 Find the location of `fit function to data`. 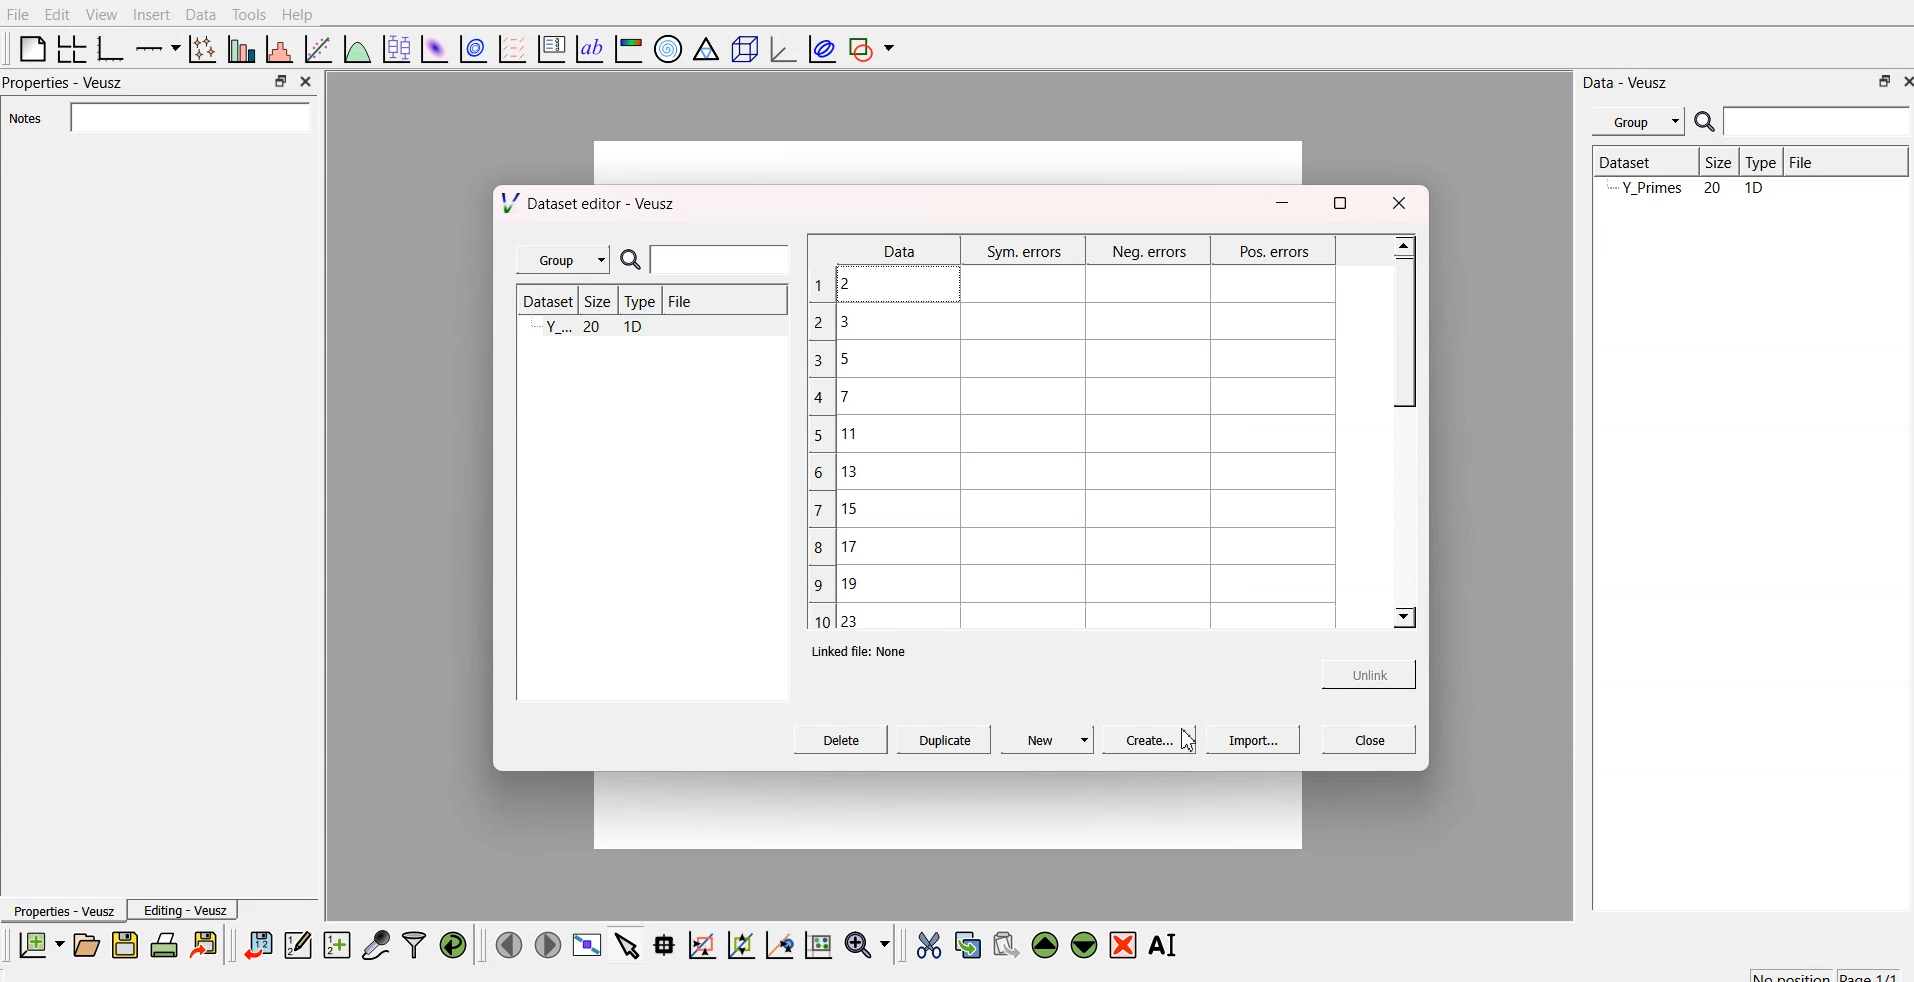

fit function to data is located at coordinates (315, 47).